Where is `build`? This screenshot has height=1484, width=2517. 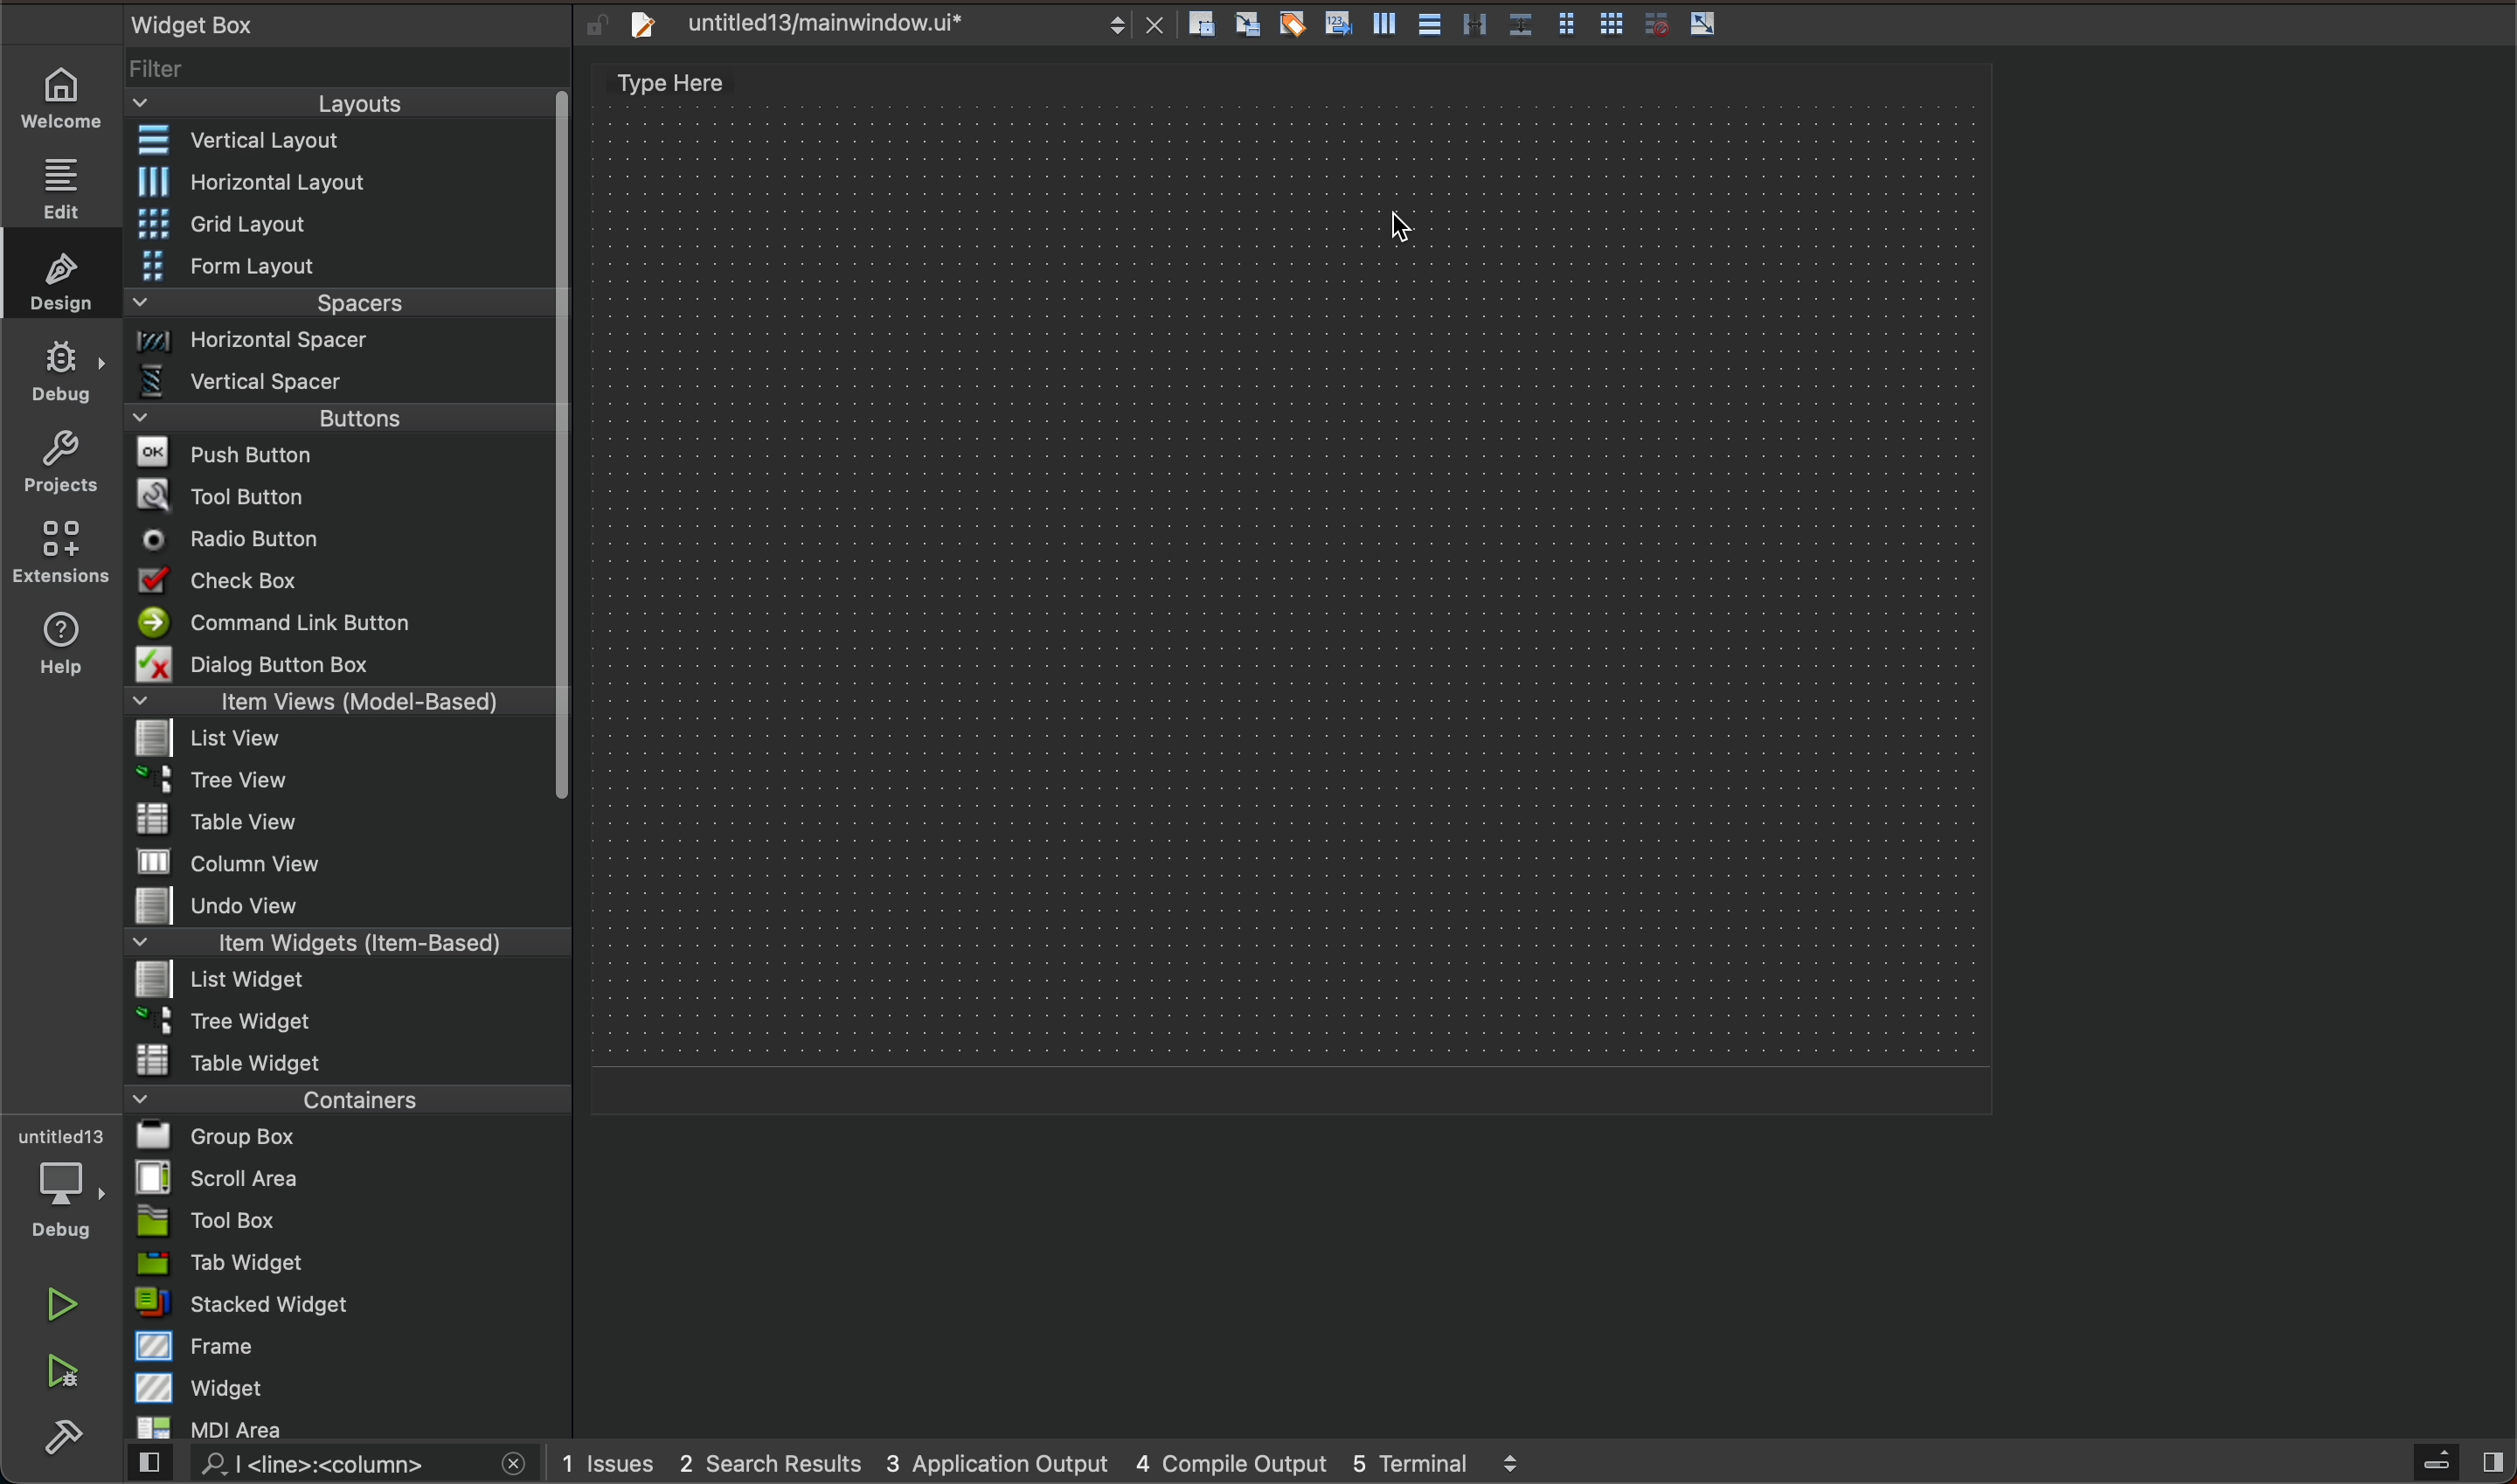 build is located at coordinates (70, 1433).